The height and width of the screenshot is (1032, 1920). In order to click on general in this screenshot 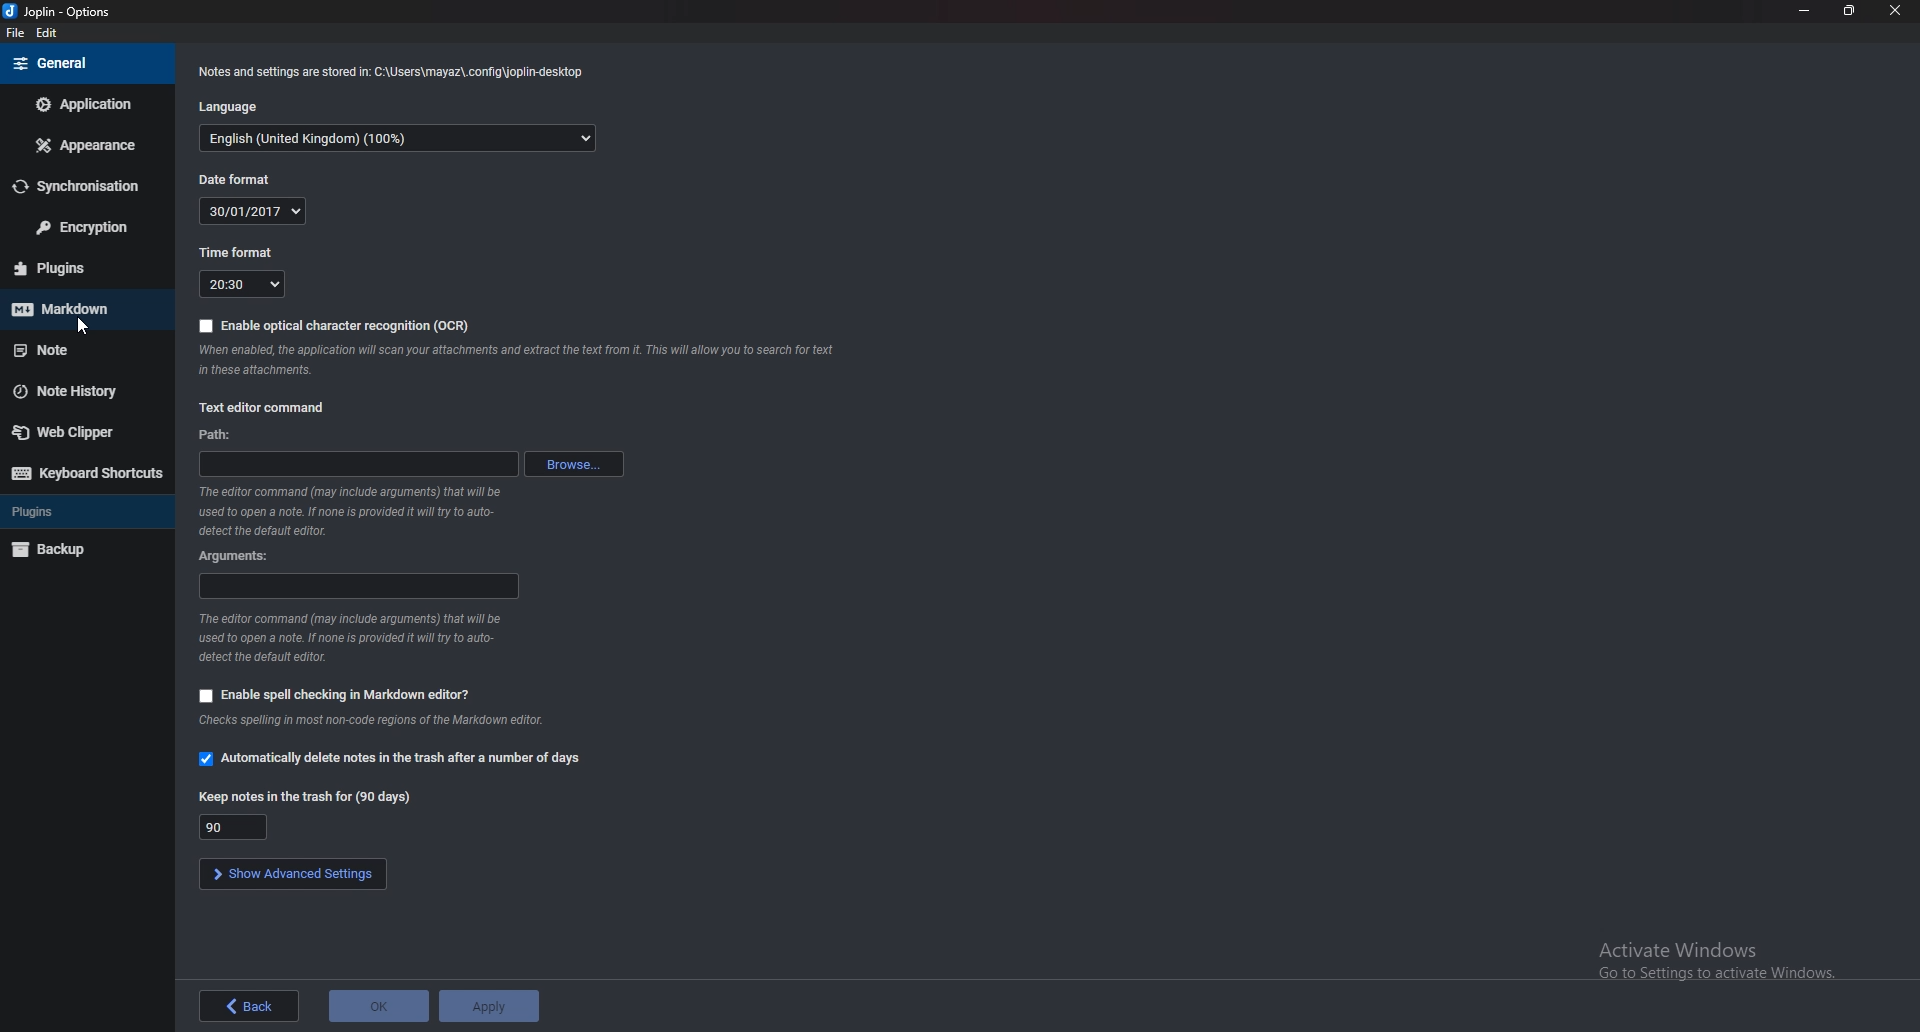, I will do `click(86, 62)`.